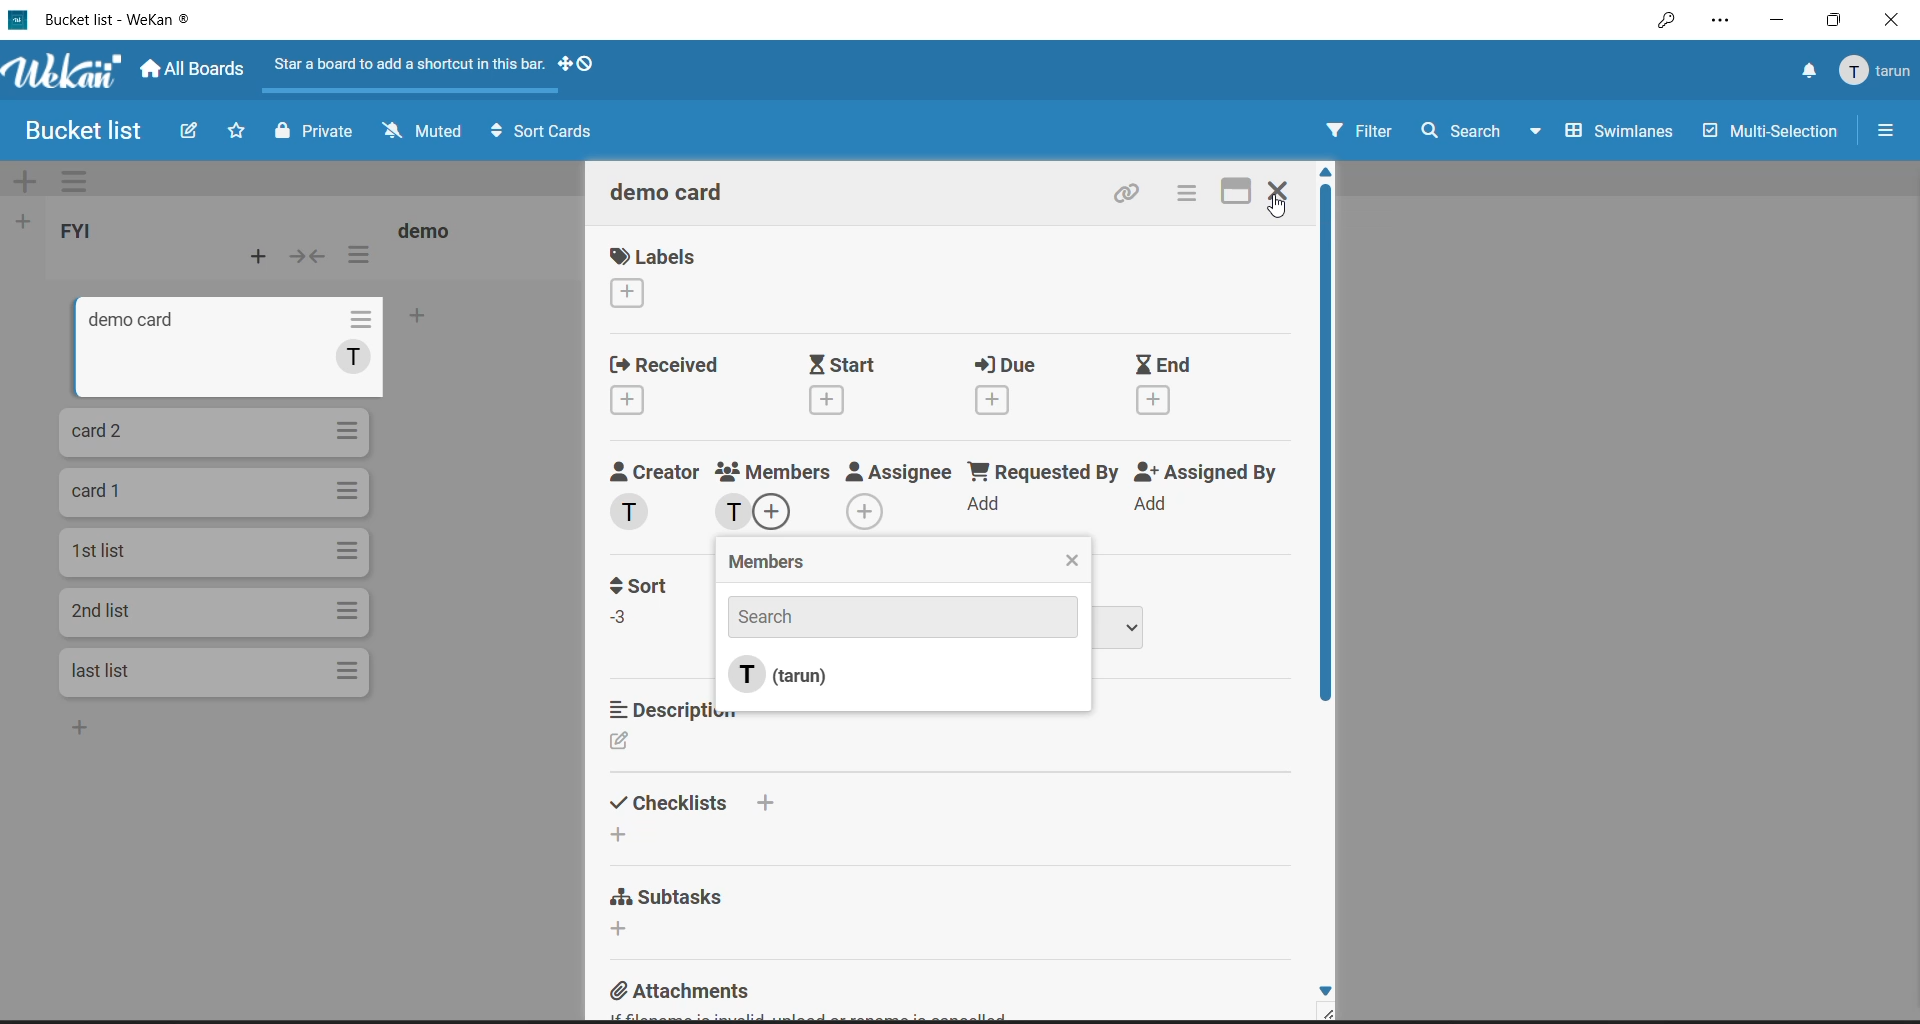  What do you see at coordinates (236, 129) in the screenshot?
I see `click to star this board` at bounding box center [236, 129].